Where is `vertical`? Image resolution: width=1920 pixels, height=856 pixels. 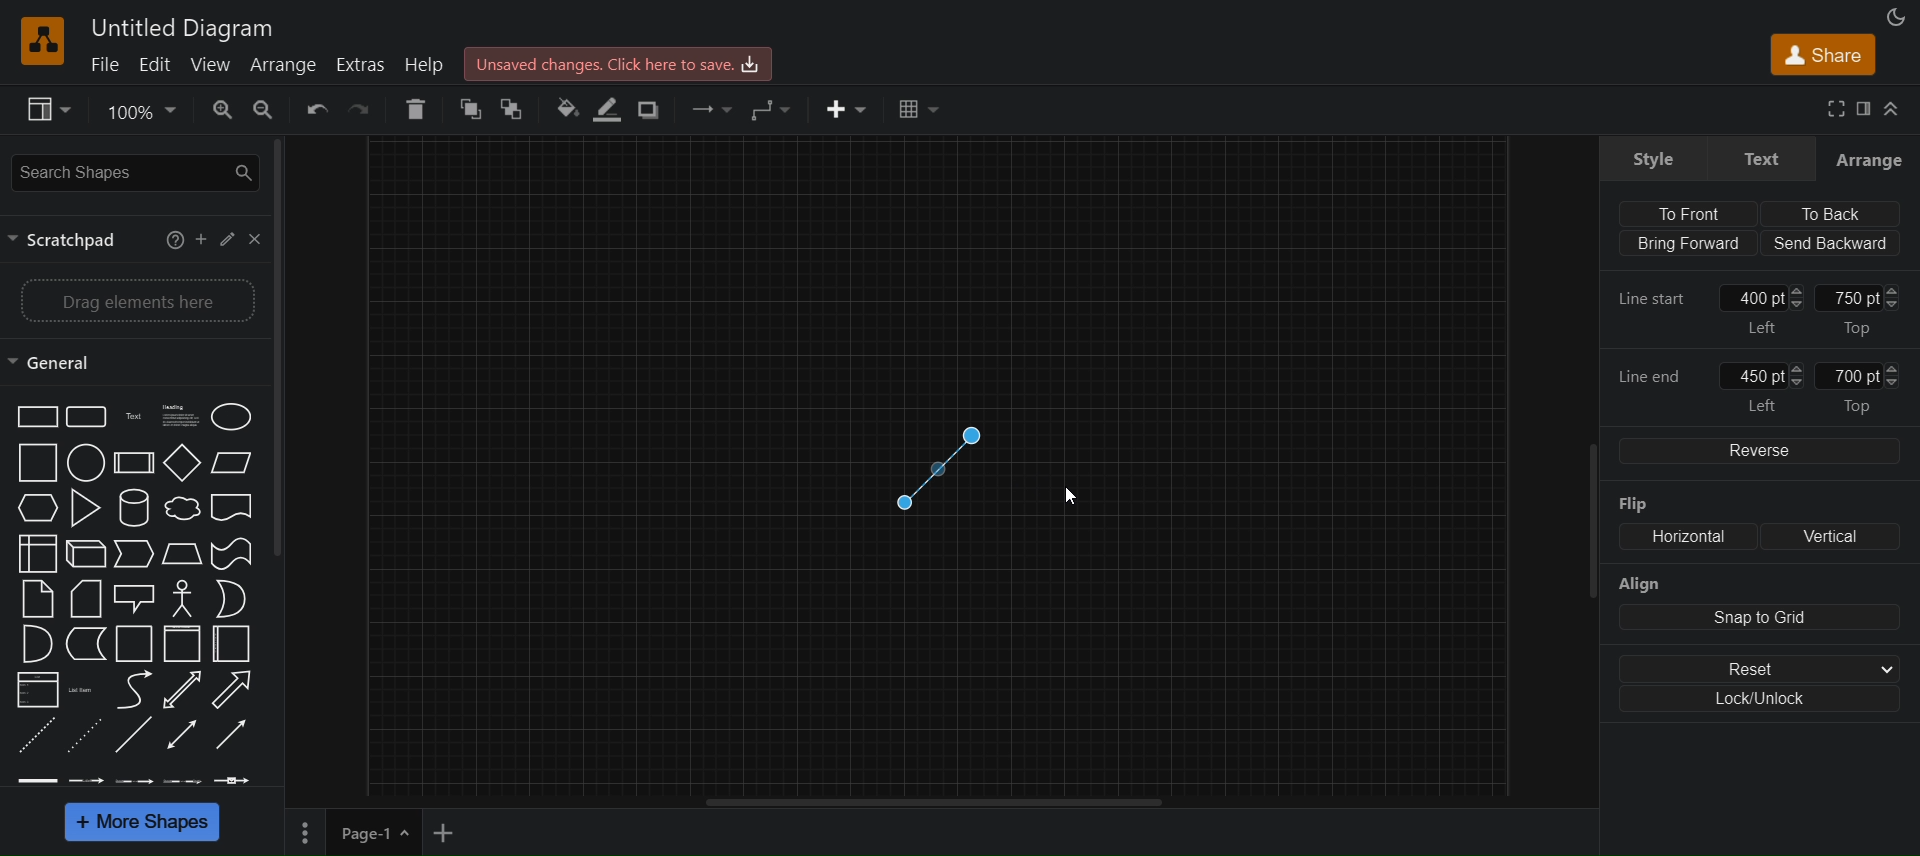
vertical is located at coordinates (1828, 536).